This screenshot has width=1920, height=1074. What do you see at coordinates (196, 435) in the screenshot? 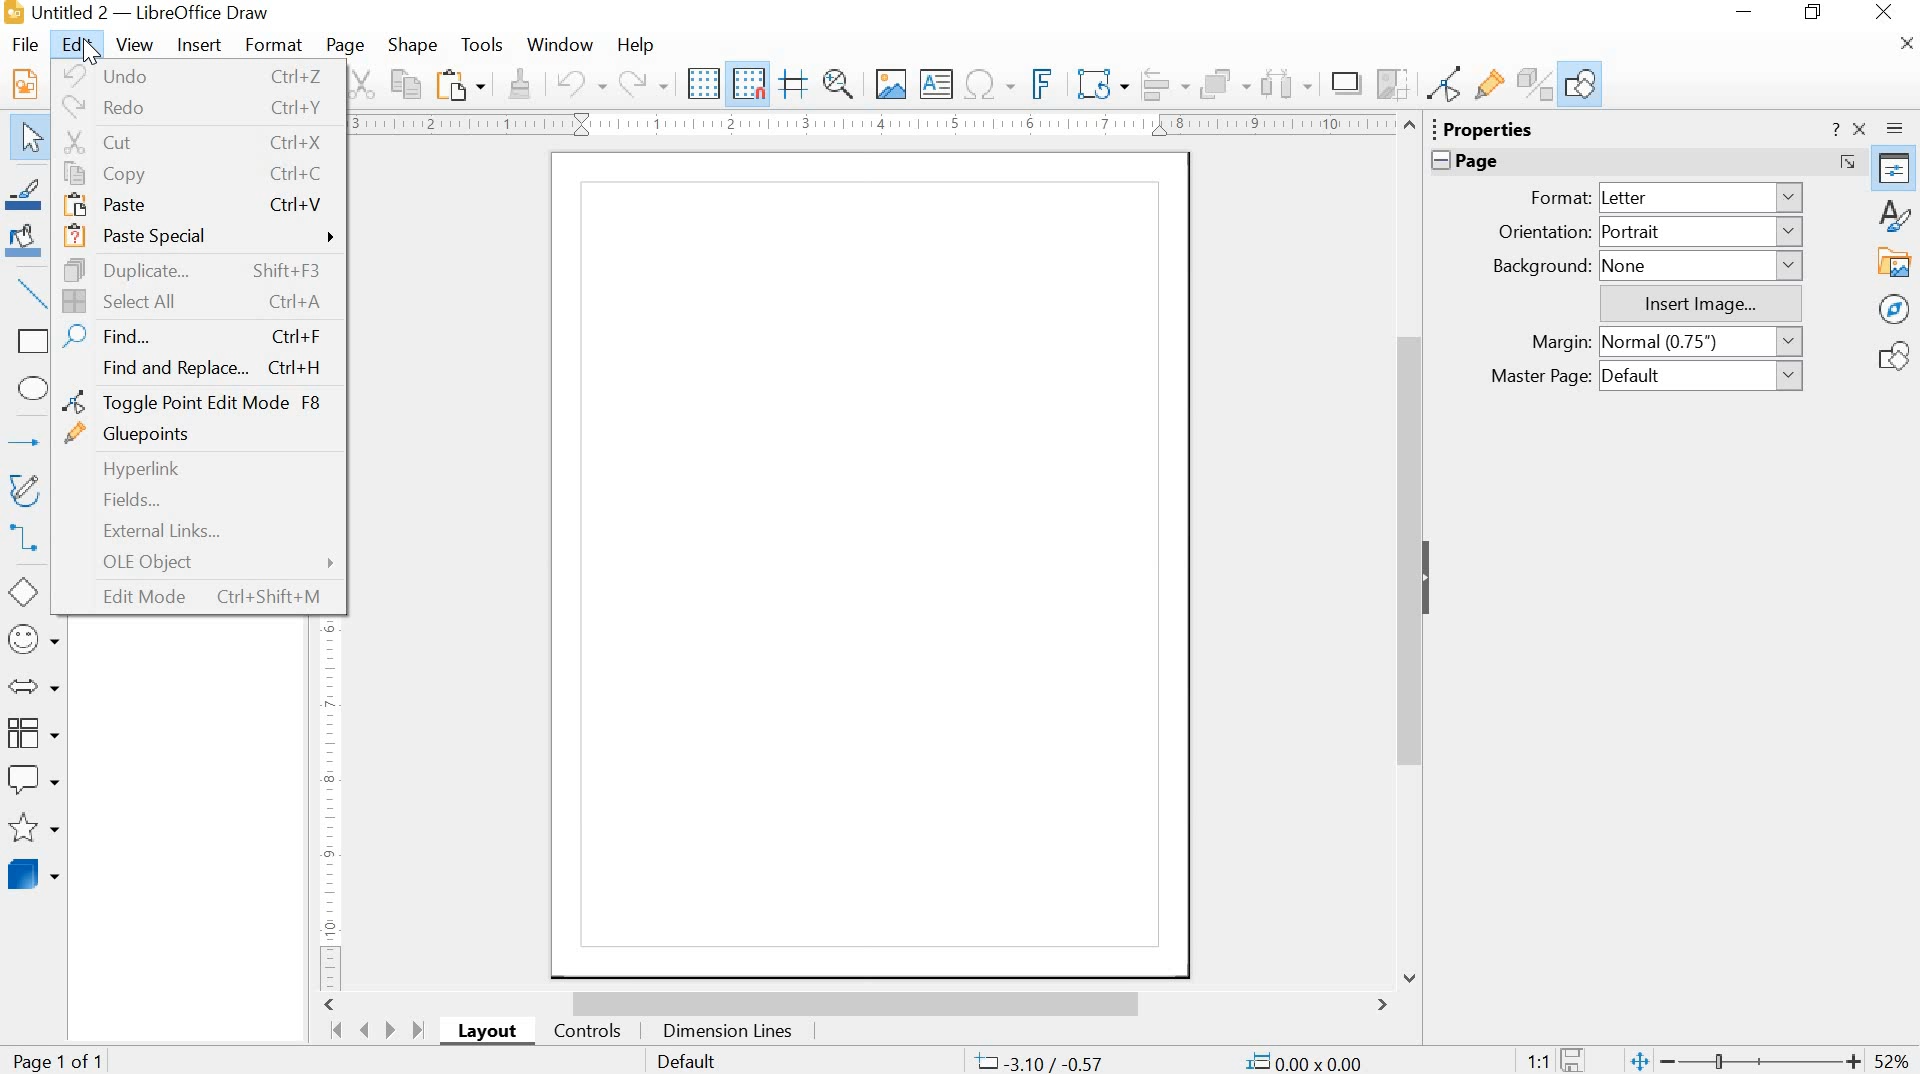
I see `gluepoints` at bounding box center [196, 435].